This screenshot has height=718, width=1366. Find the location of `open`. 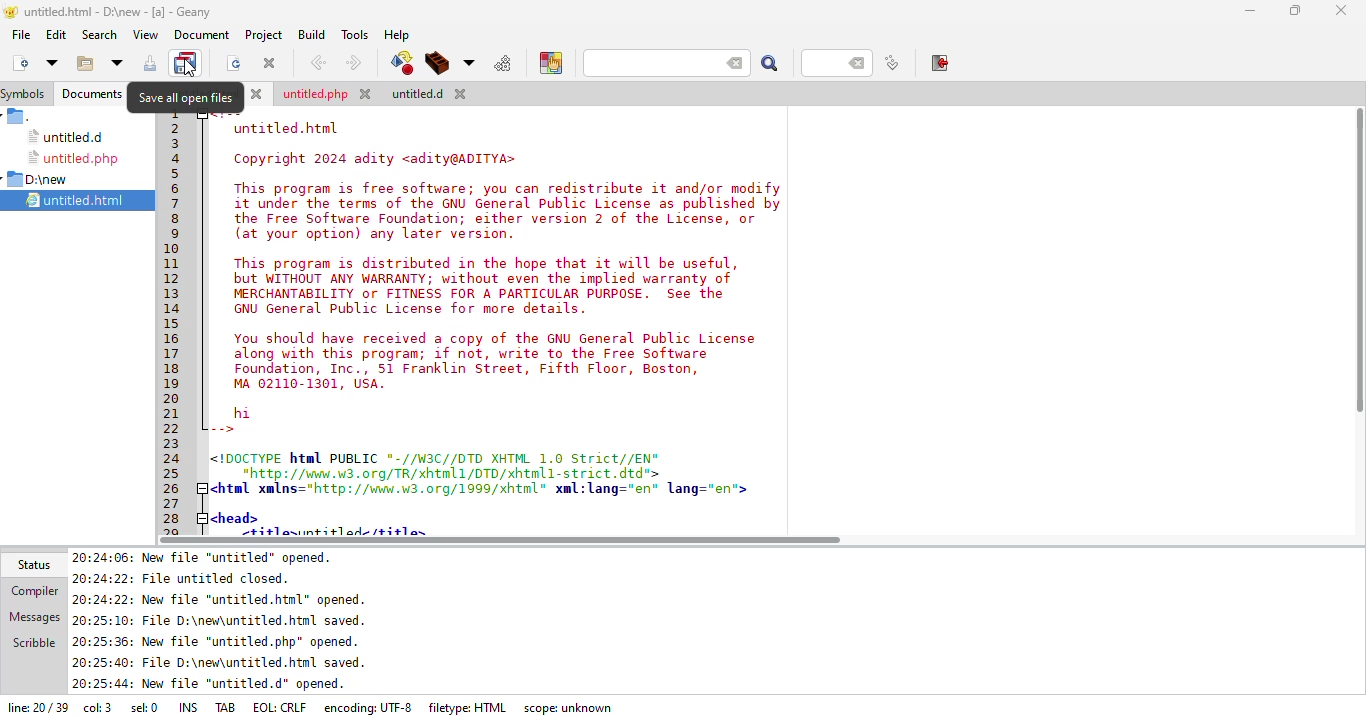

open is located at coordinates (84, 62).